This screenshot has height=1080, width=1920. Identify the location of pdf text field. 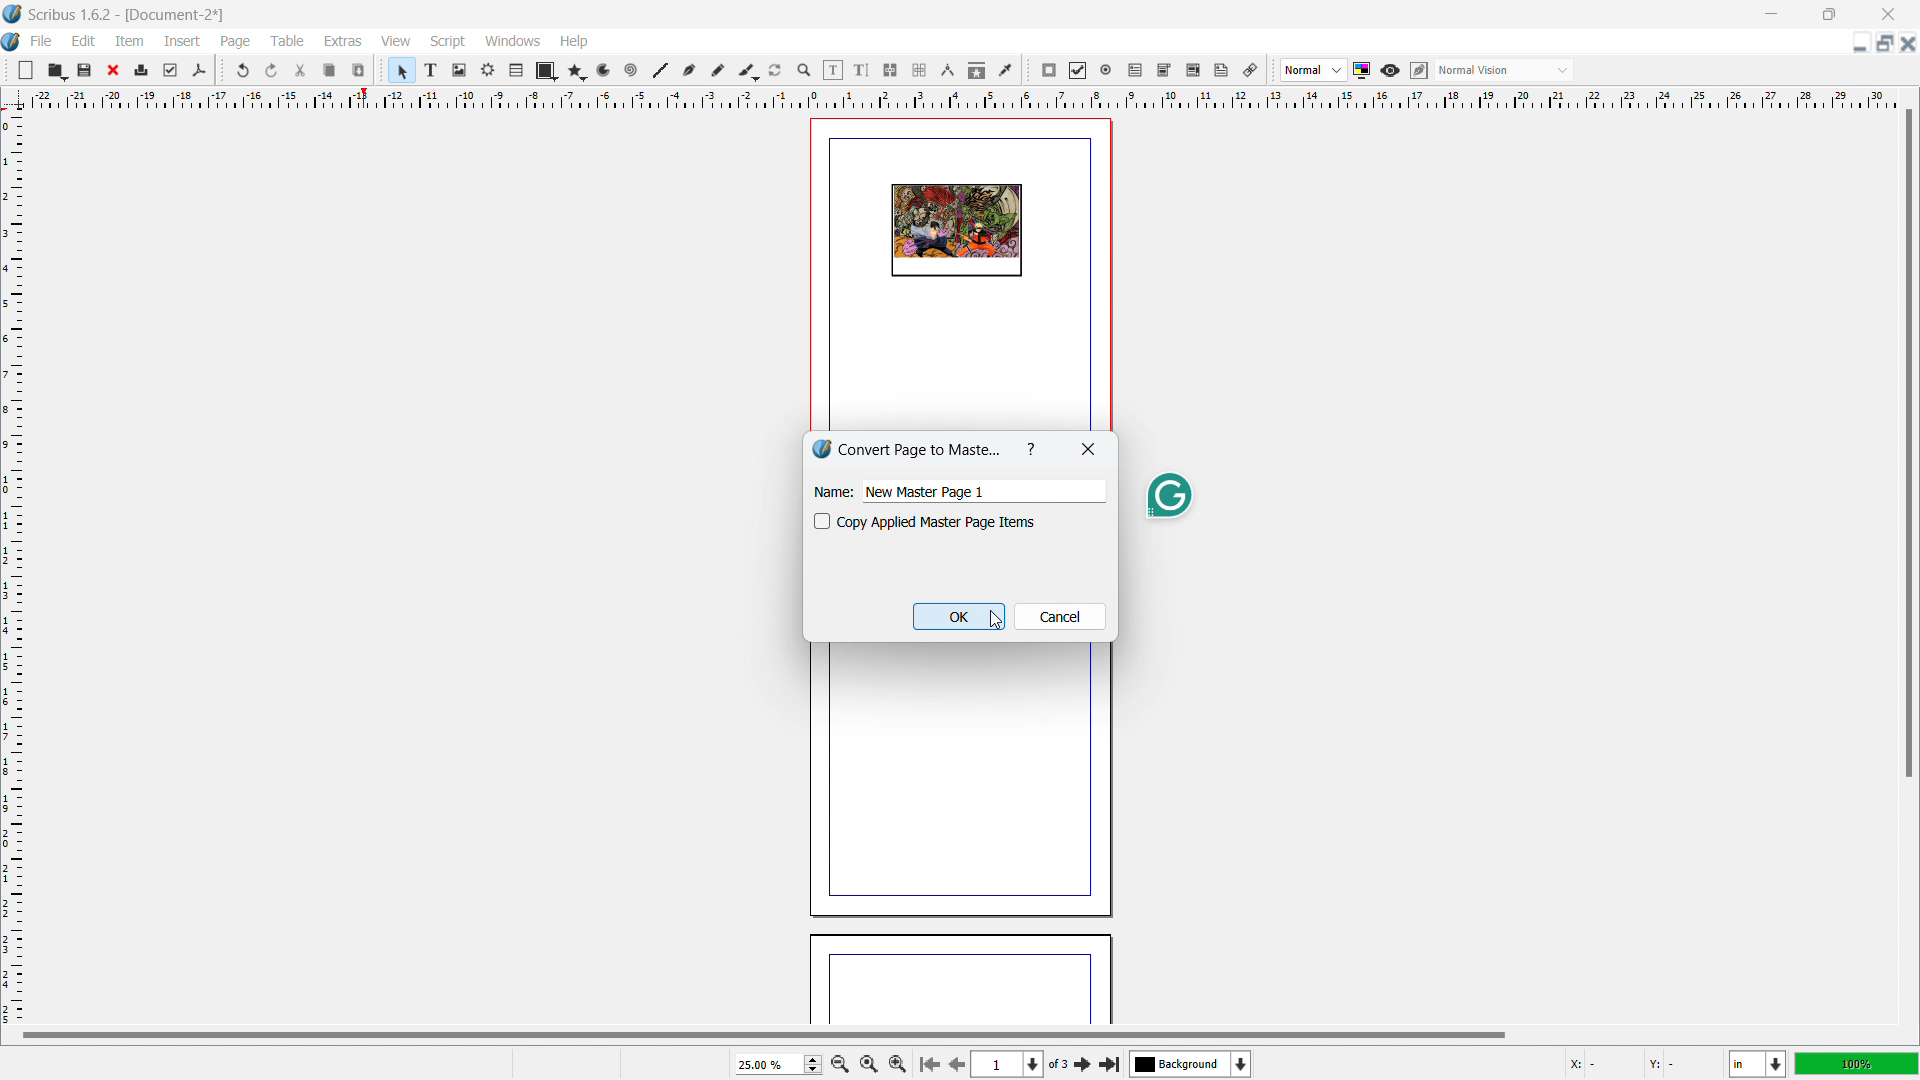
(1136, 71).